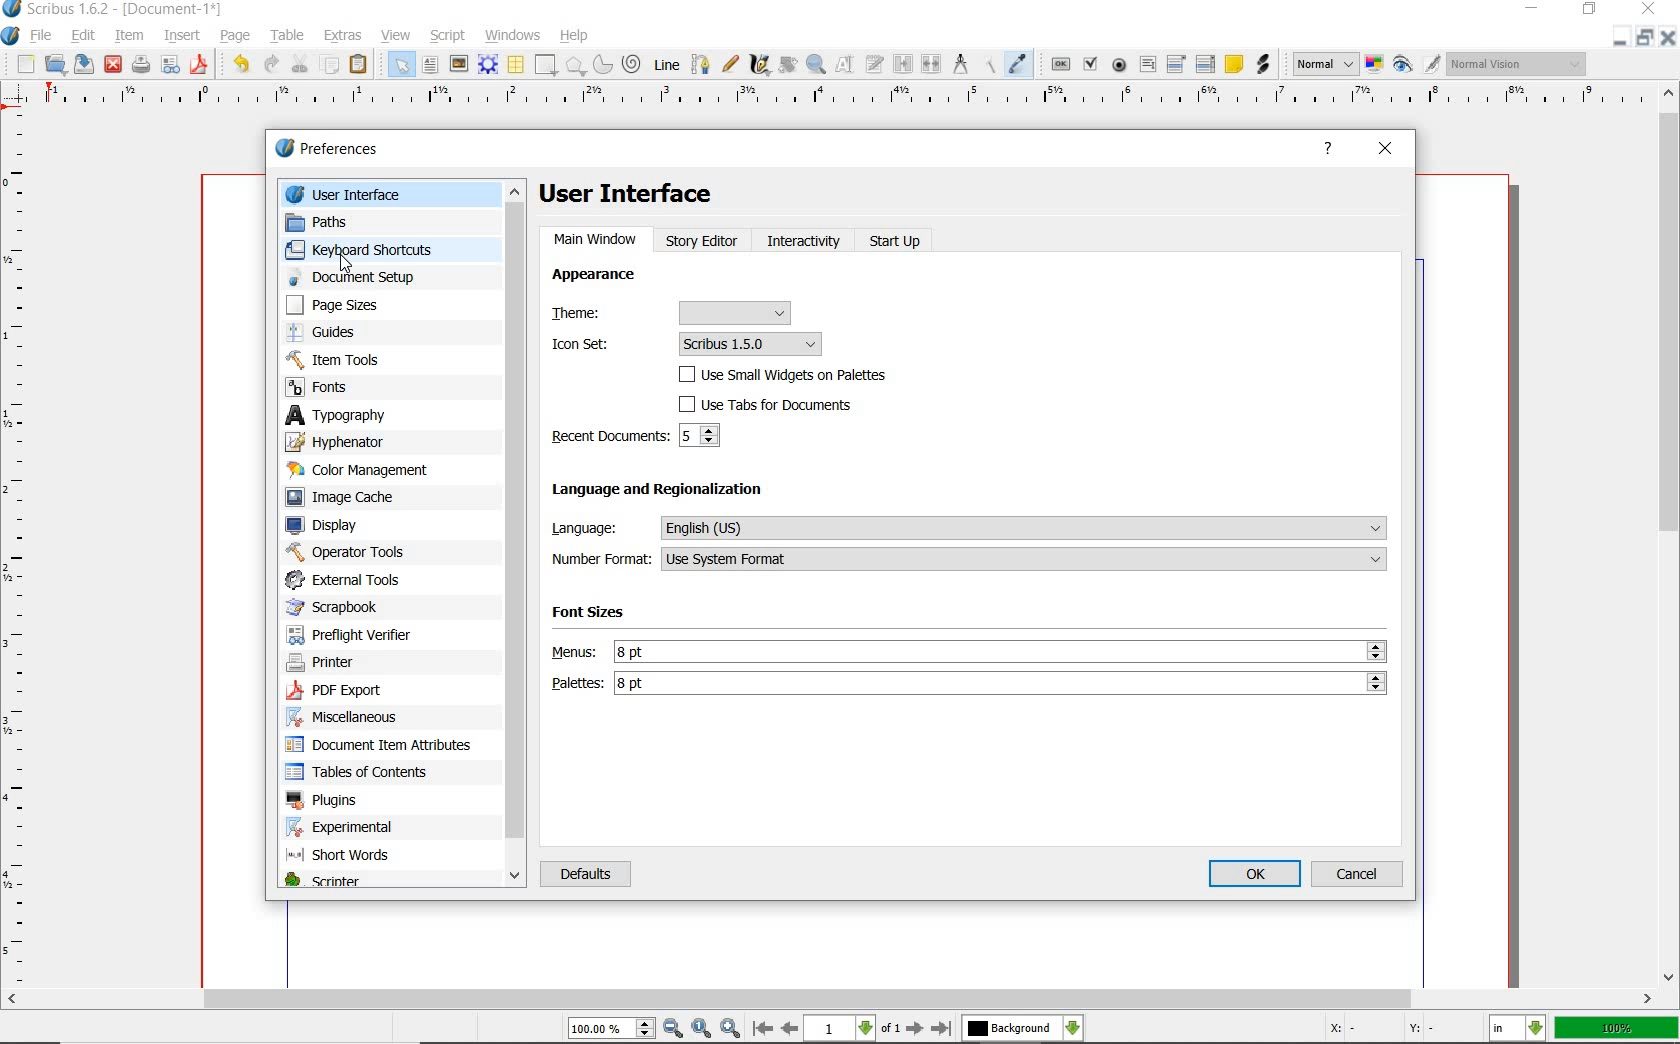 The image size is (1680, 1044). Describe the element at coordinates (1018, 63) in the screenshot. I see `eye dropper` at that location.